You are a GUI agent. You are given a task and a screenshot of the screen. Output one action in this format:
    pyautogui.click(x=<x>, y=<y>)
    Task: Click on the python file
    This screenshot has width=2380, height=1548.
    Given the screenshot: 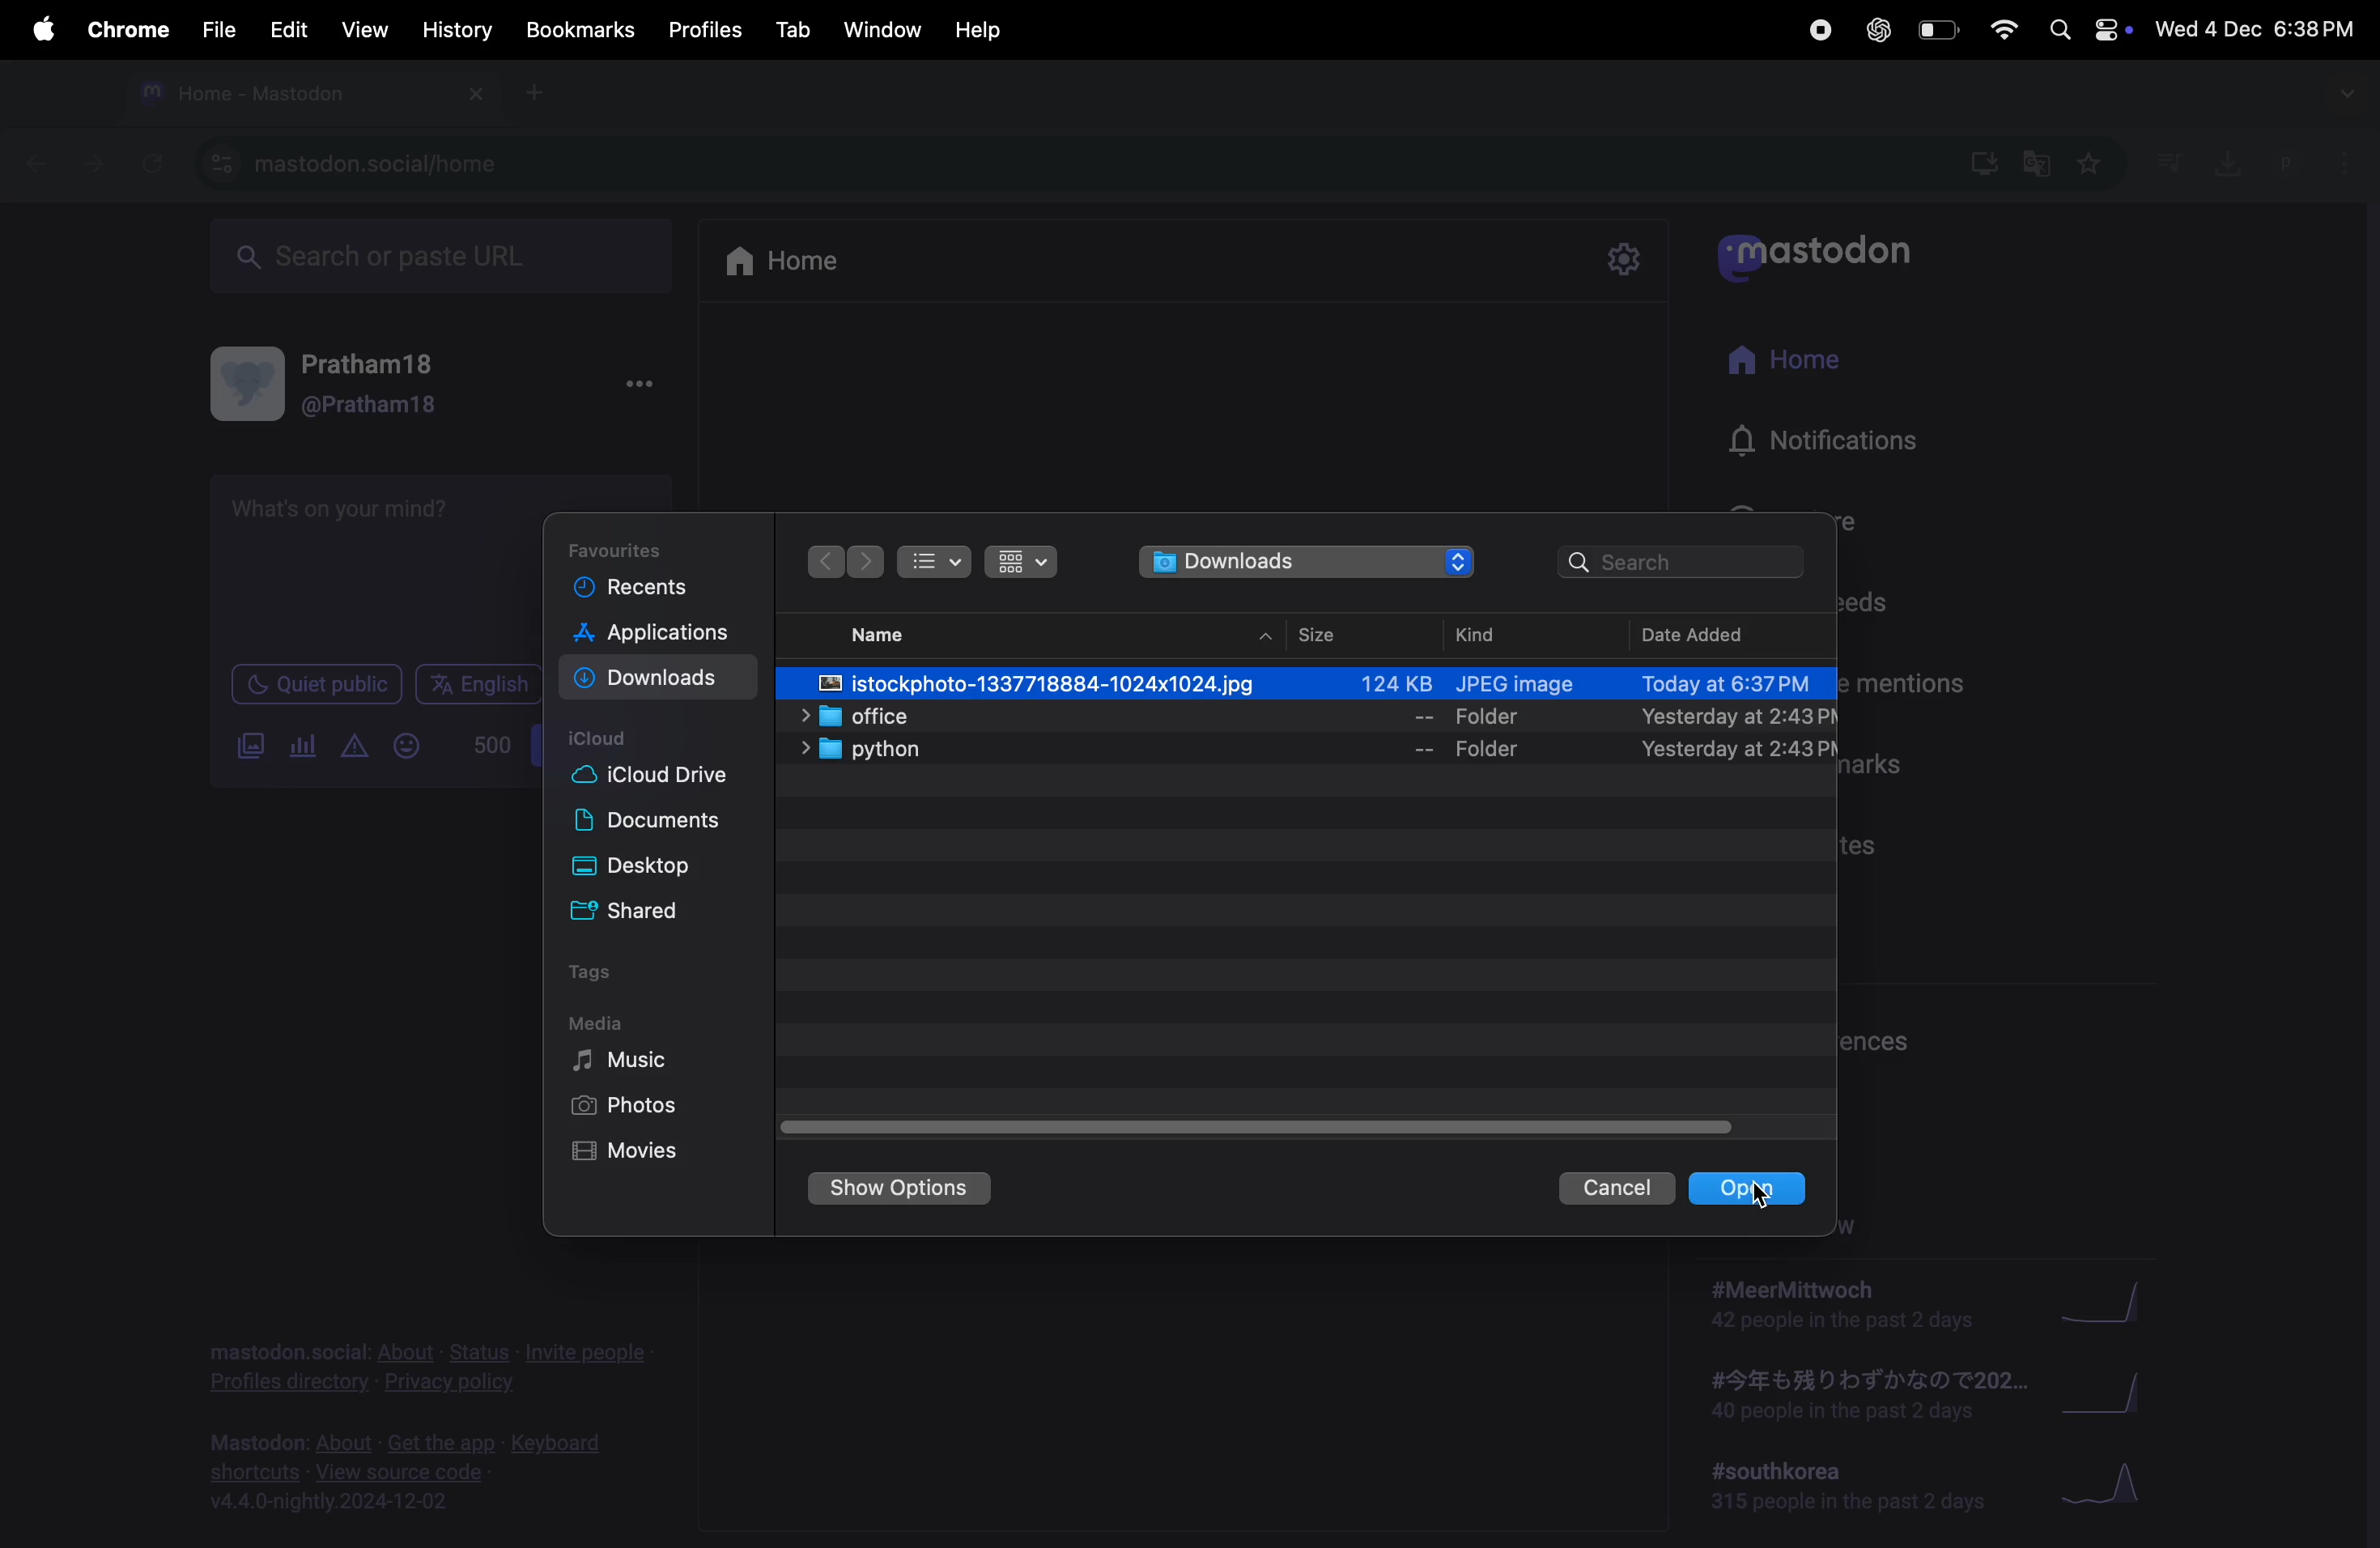 What is the action you would take?
    pyautogui.click(x=1295, y=750)
    